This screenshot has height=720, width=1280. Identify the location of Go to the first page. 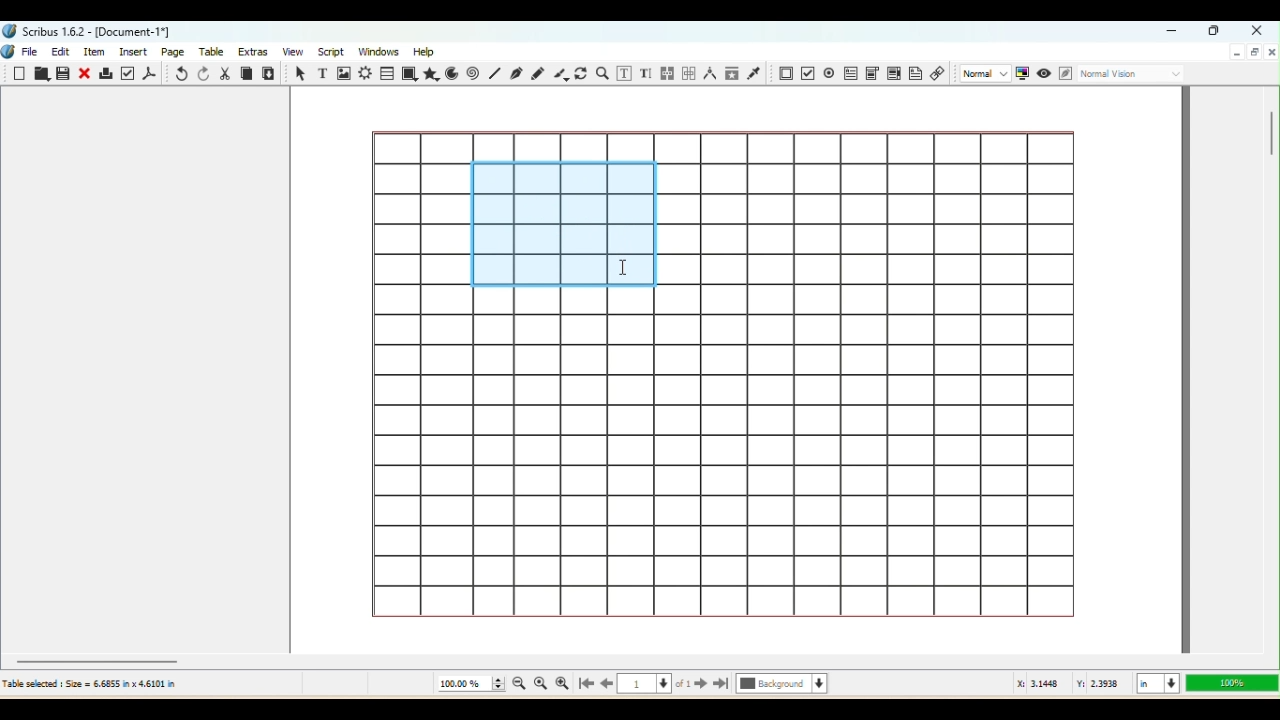
(584, 685).